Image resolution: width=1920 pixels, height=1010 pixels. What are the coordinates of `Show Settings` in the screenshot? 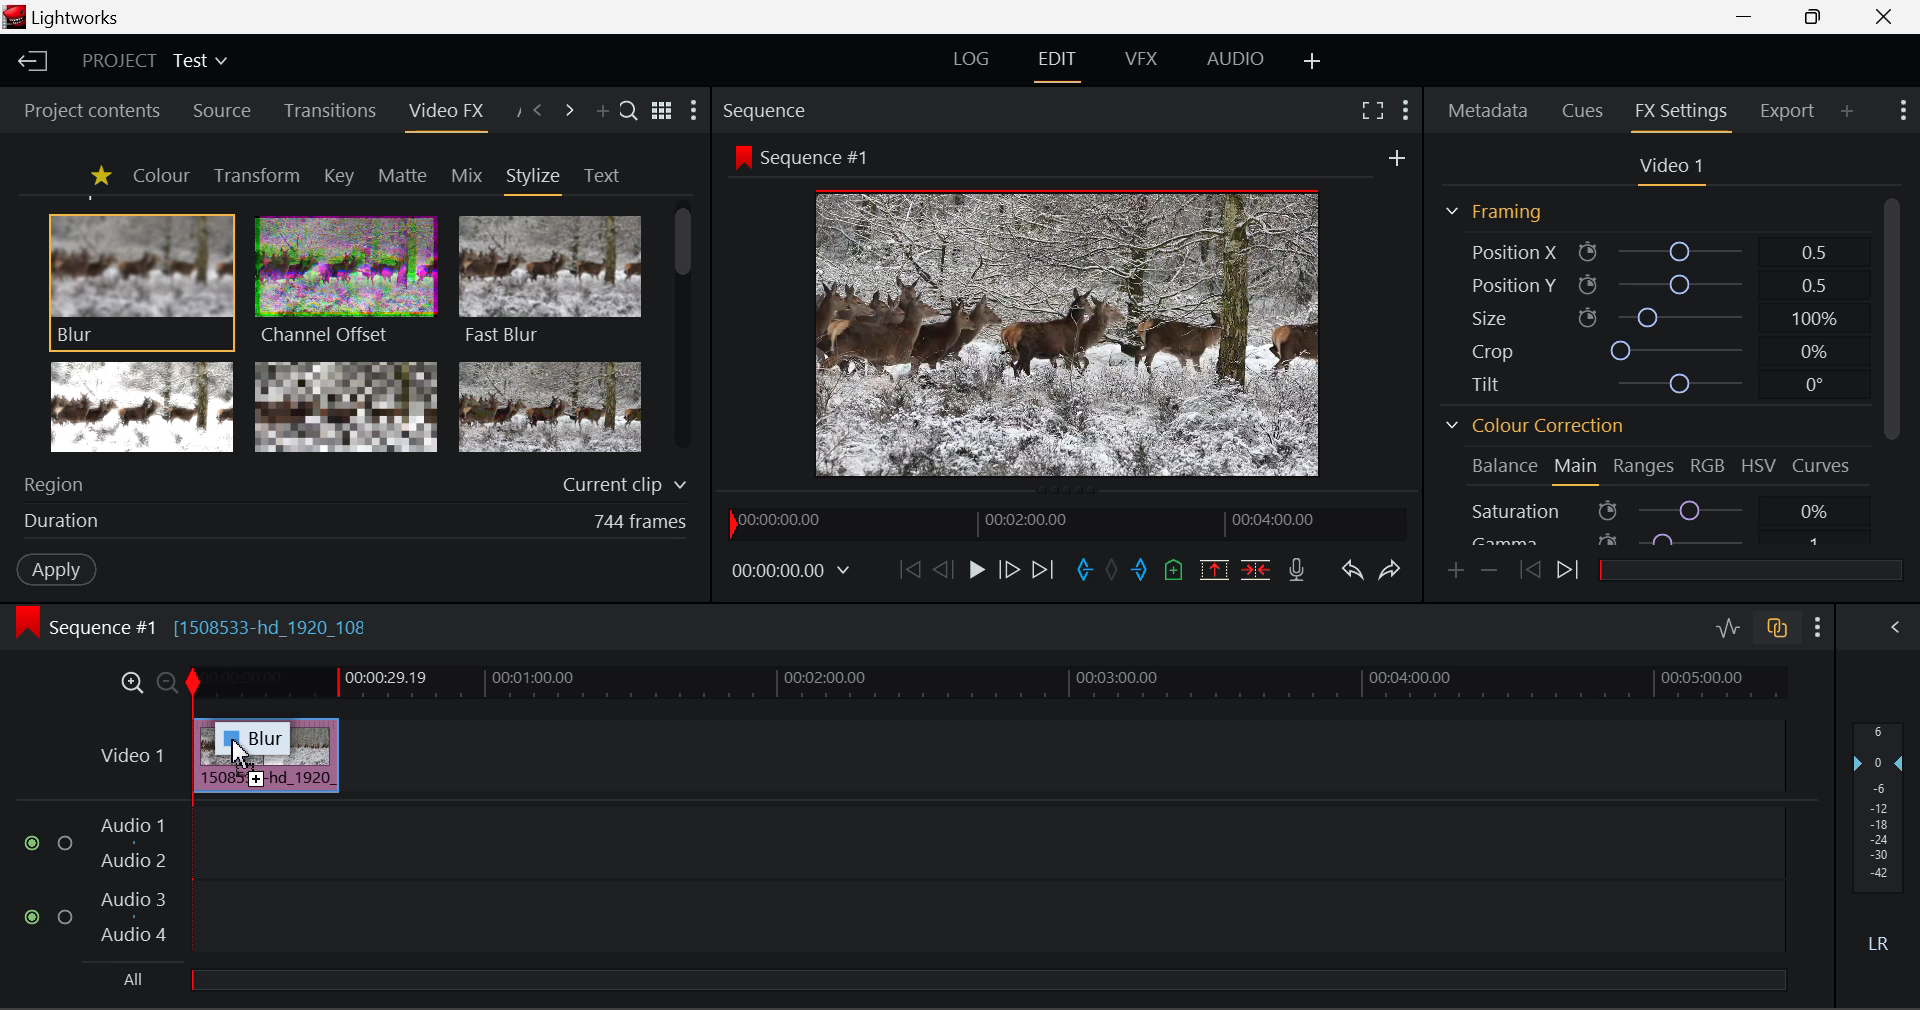 It's located at (1906, 113).